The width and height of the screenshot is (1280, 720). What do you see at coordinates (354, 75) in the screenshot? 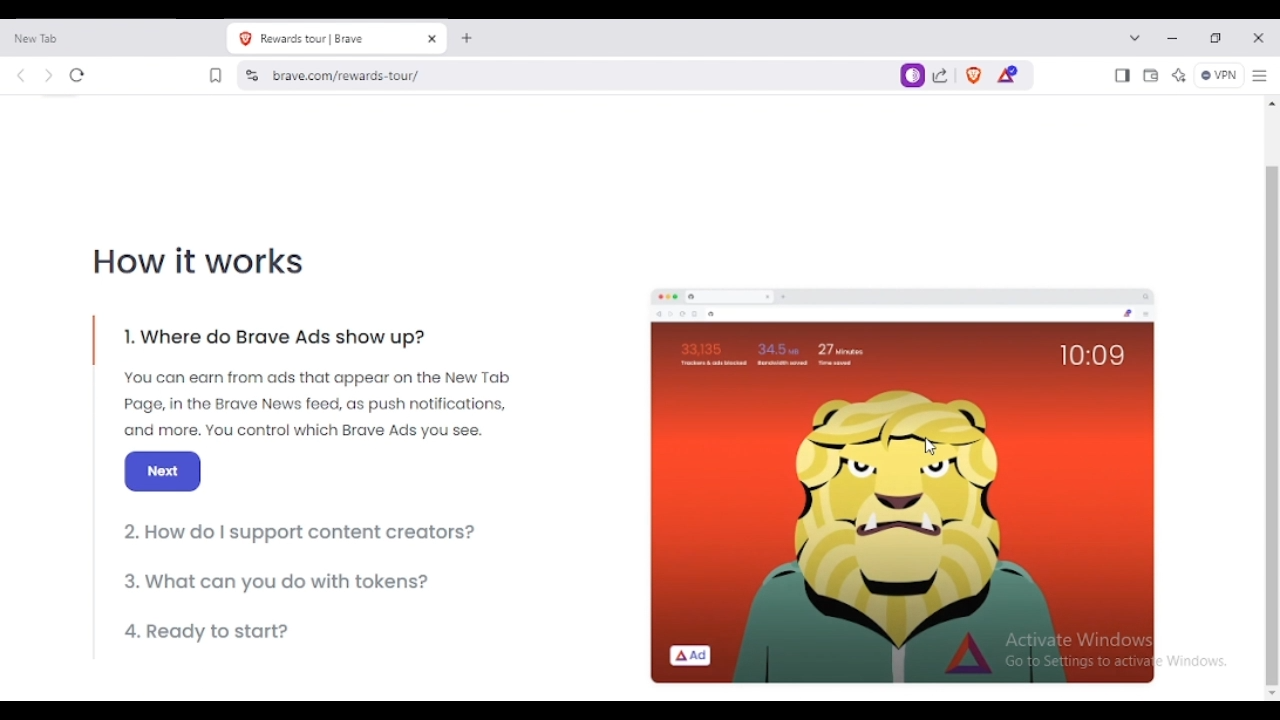
I see `brave.com/rewards-tour/` at bounding box center [354, 75].